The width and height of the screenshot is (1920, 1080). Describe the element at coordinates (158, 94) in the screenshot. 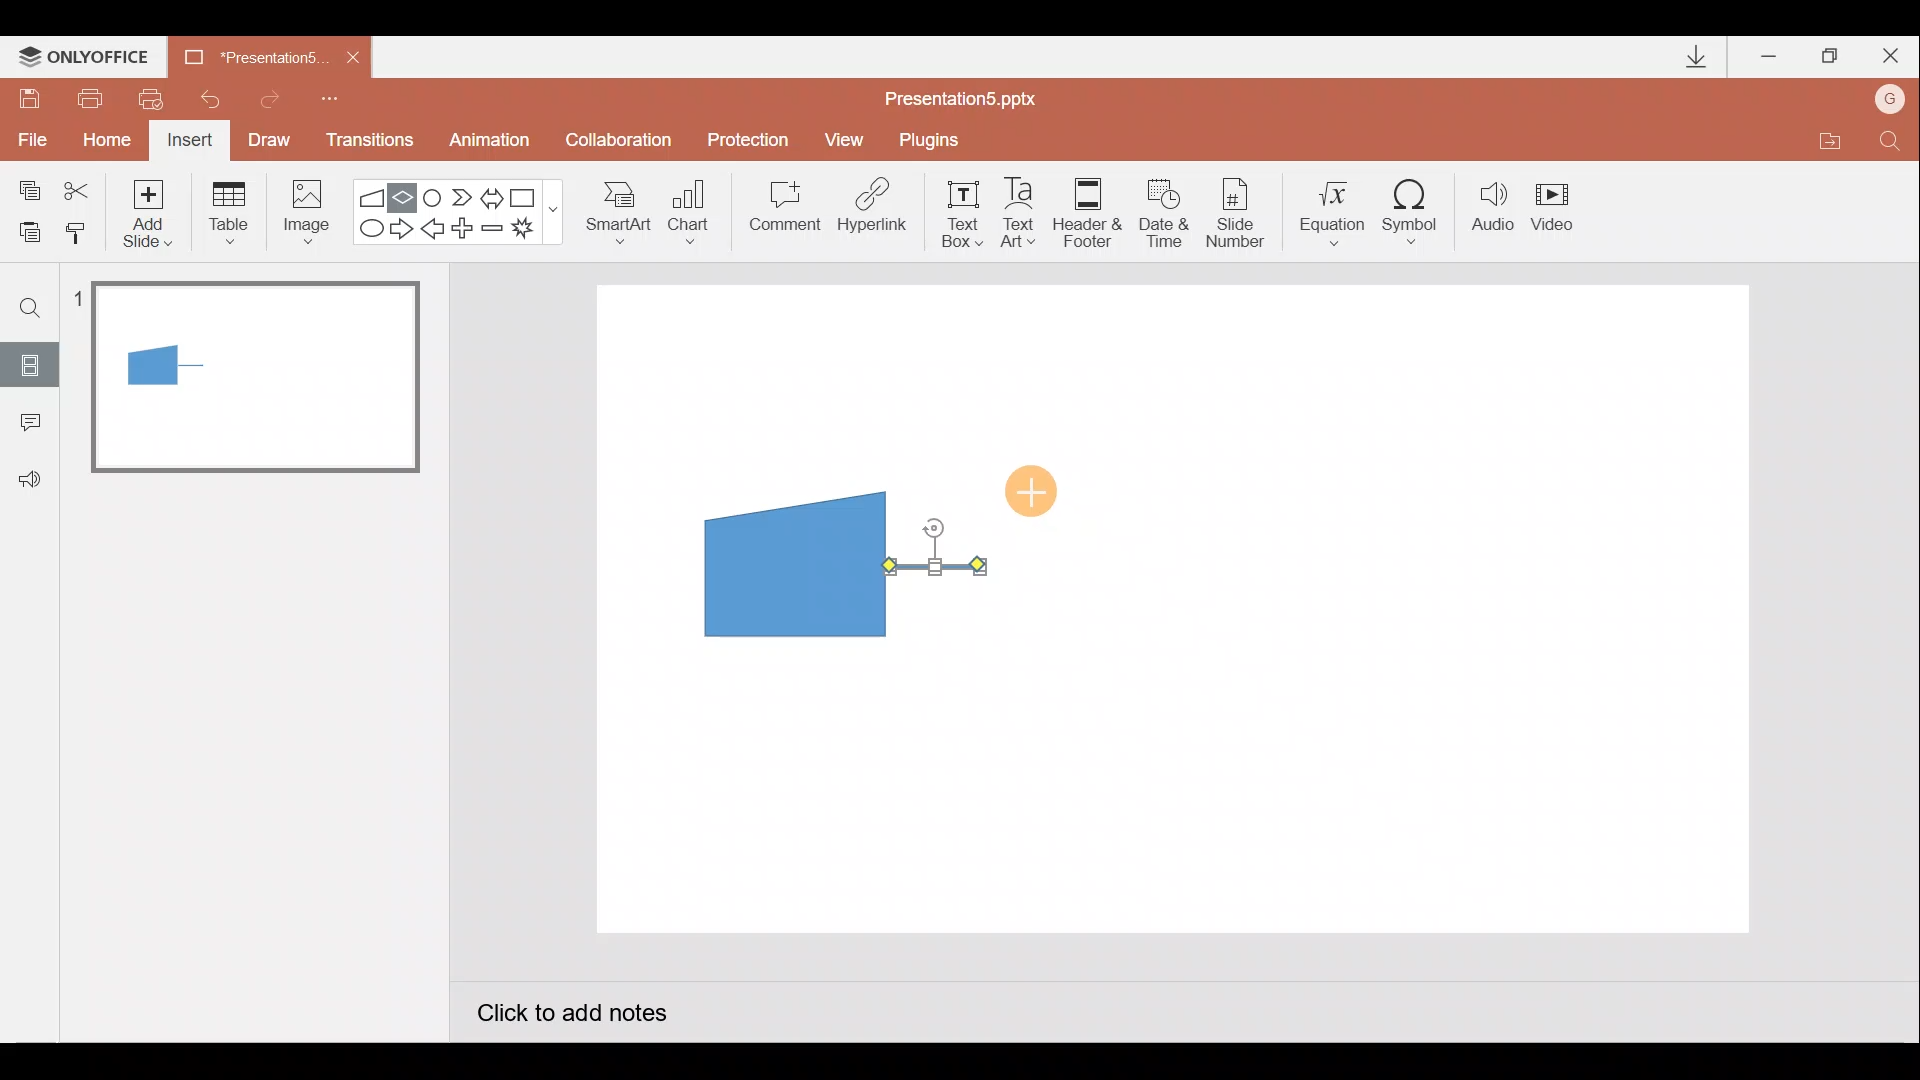

I see `Quick print` at that location.